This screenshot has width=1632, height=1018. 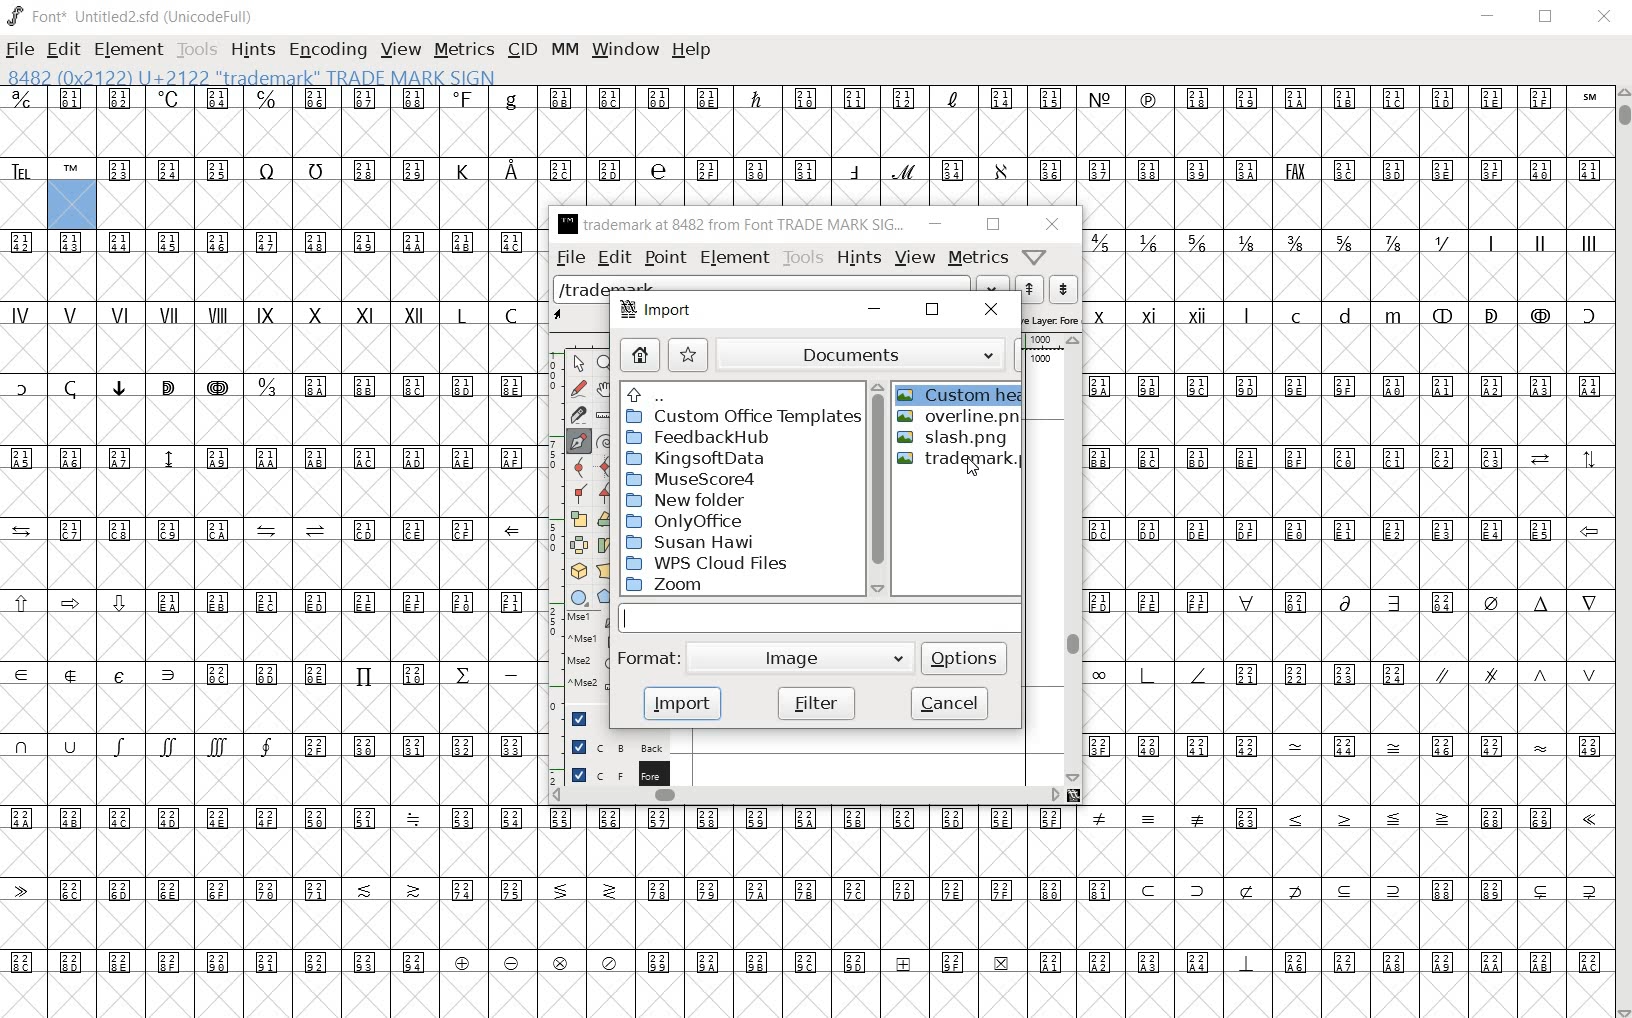 I want to click on Guide, so click(x=580, y=716).